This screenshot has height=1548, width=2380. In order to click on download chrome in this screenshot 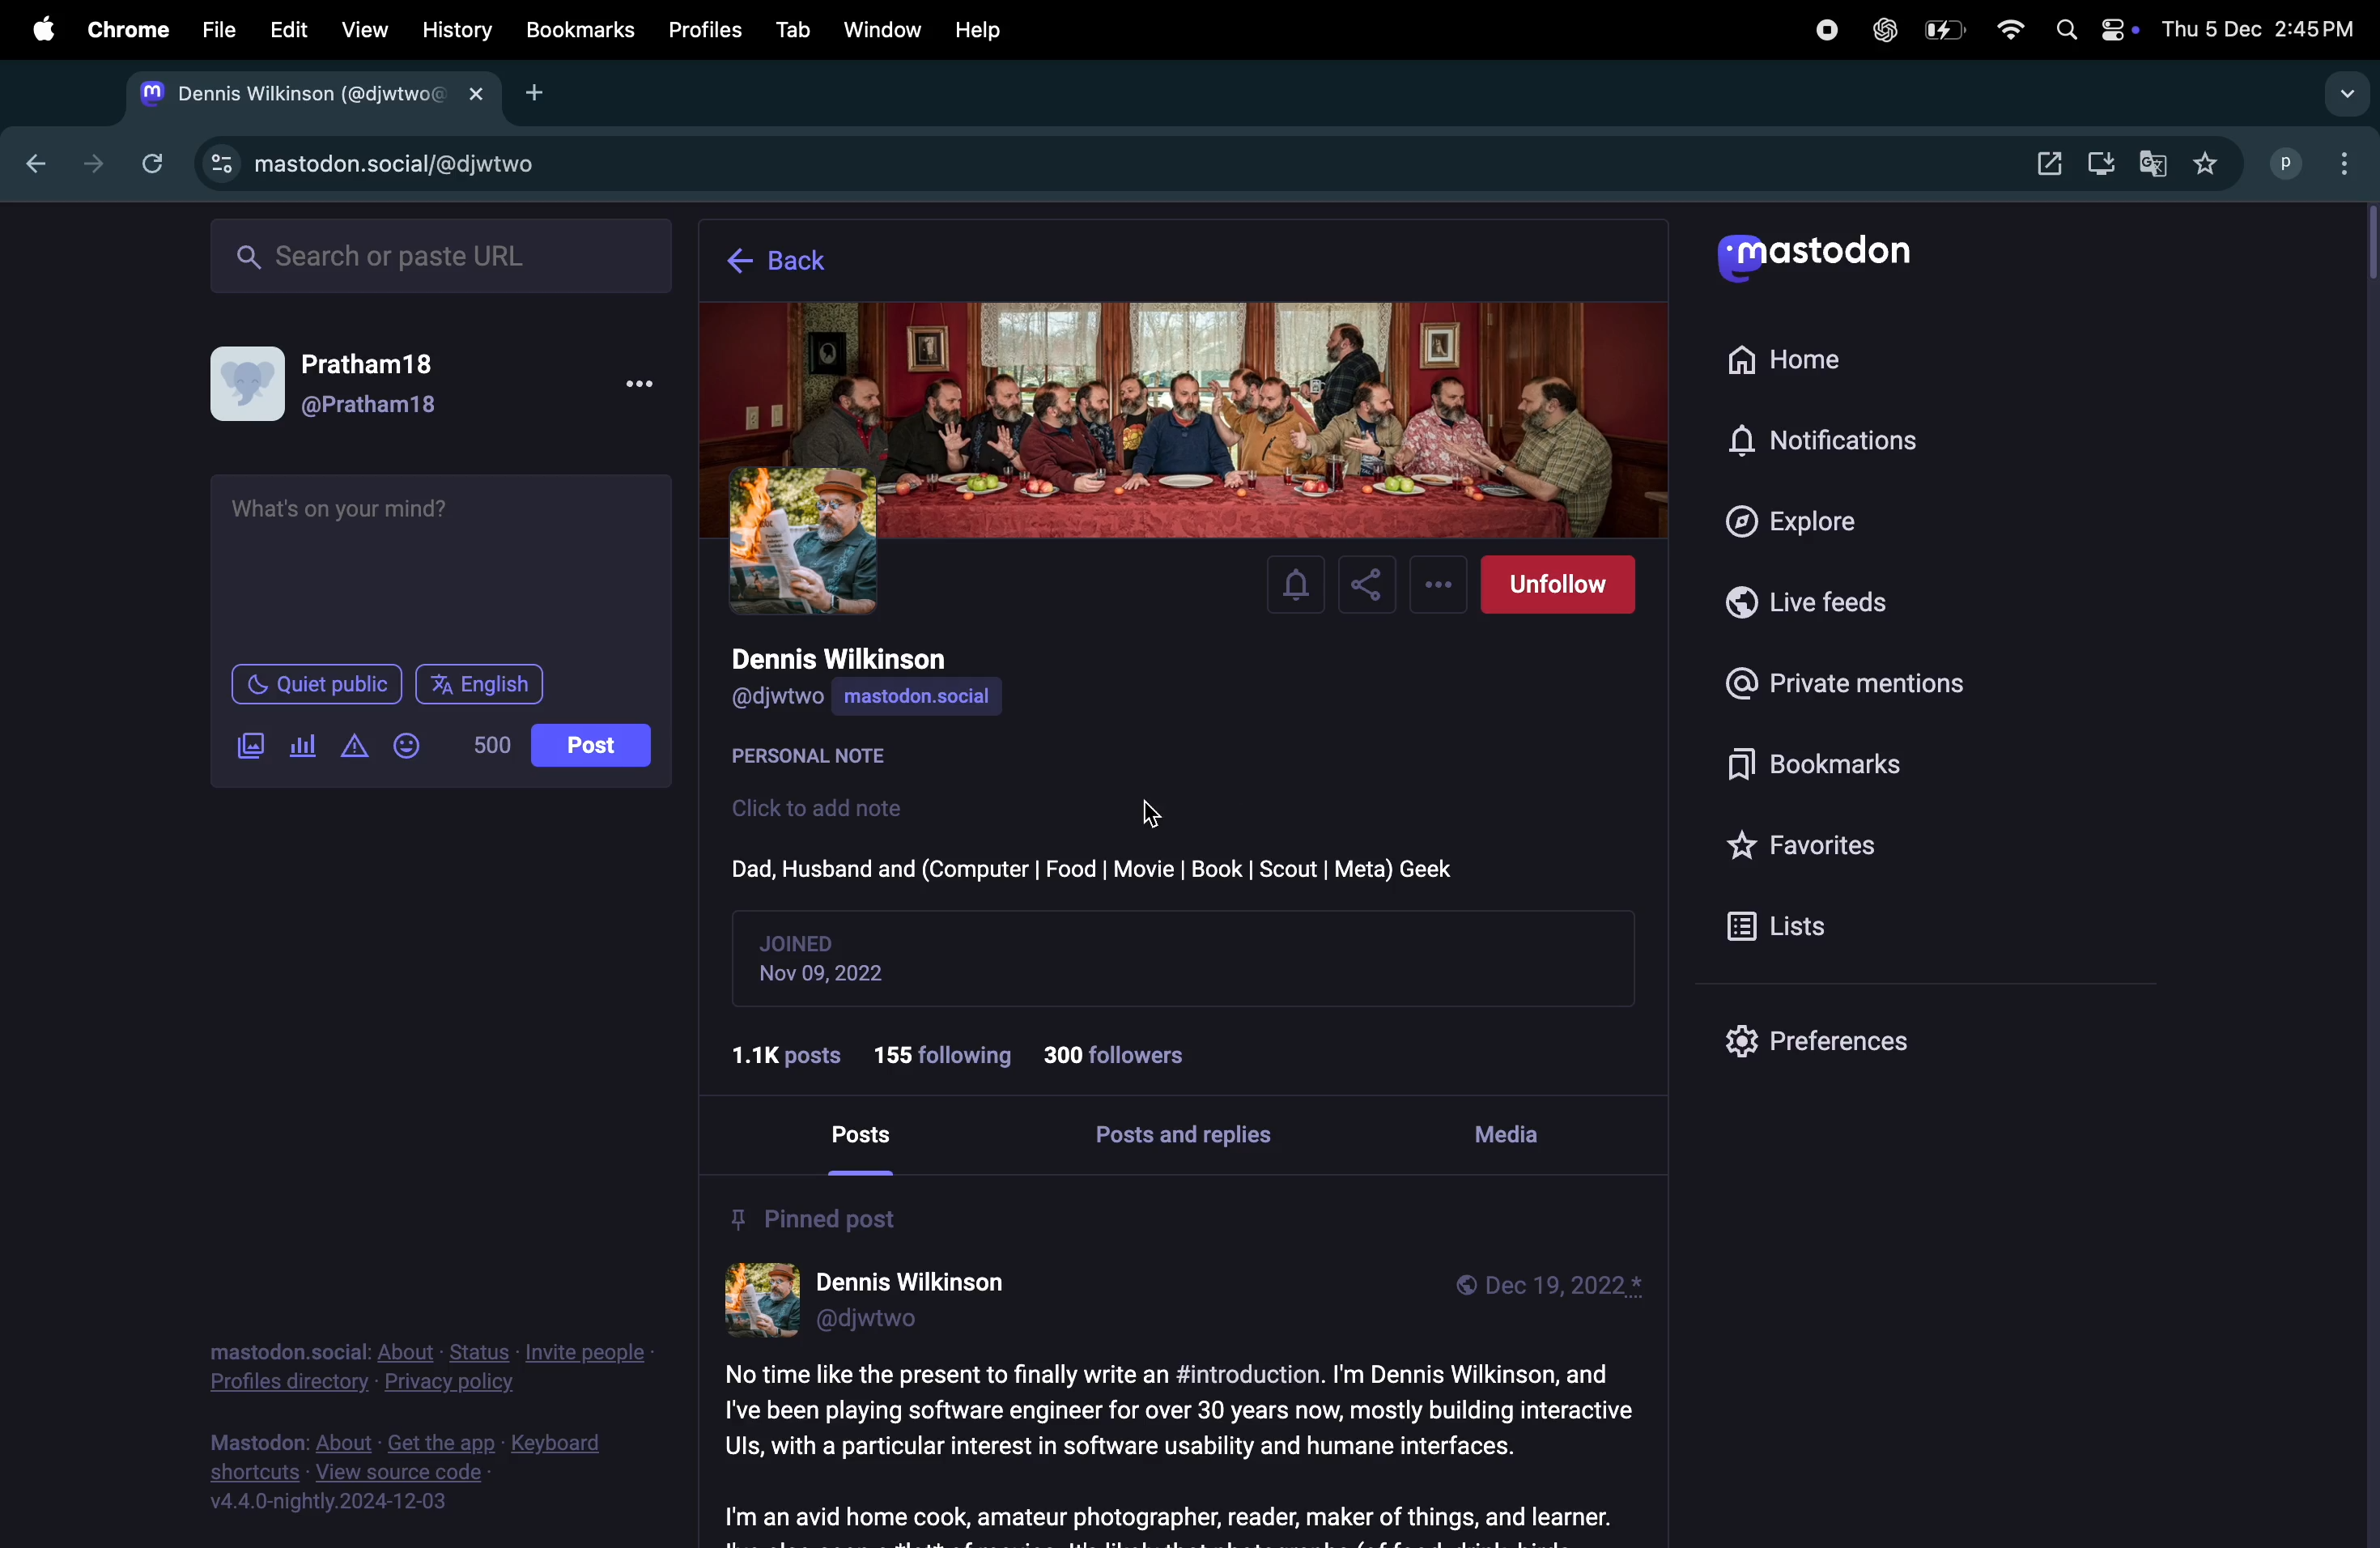, I will do `click(2102, 164)`.